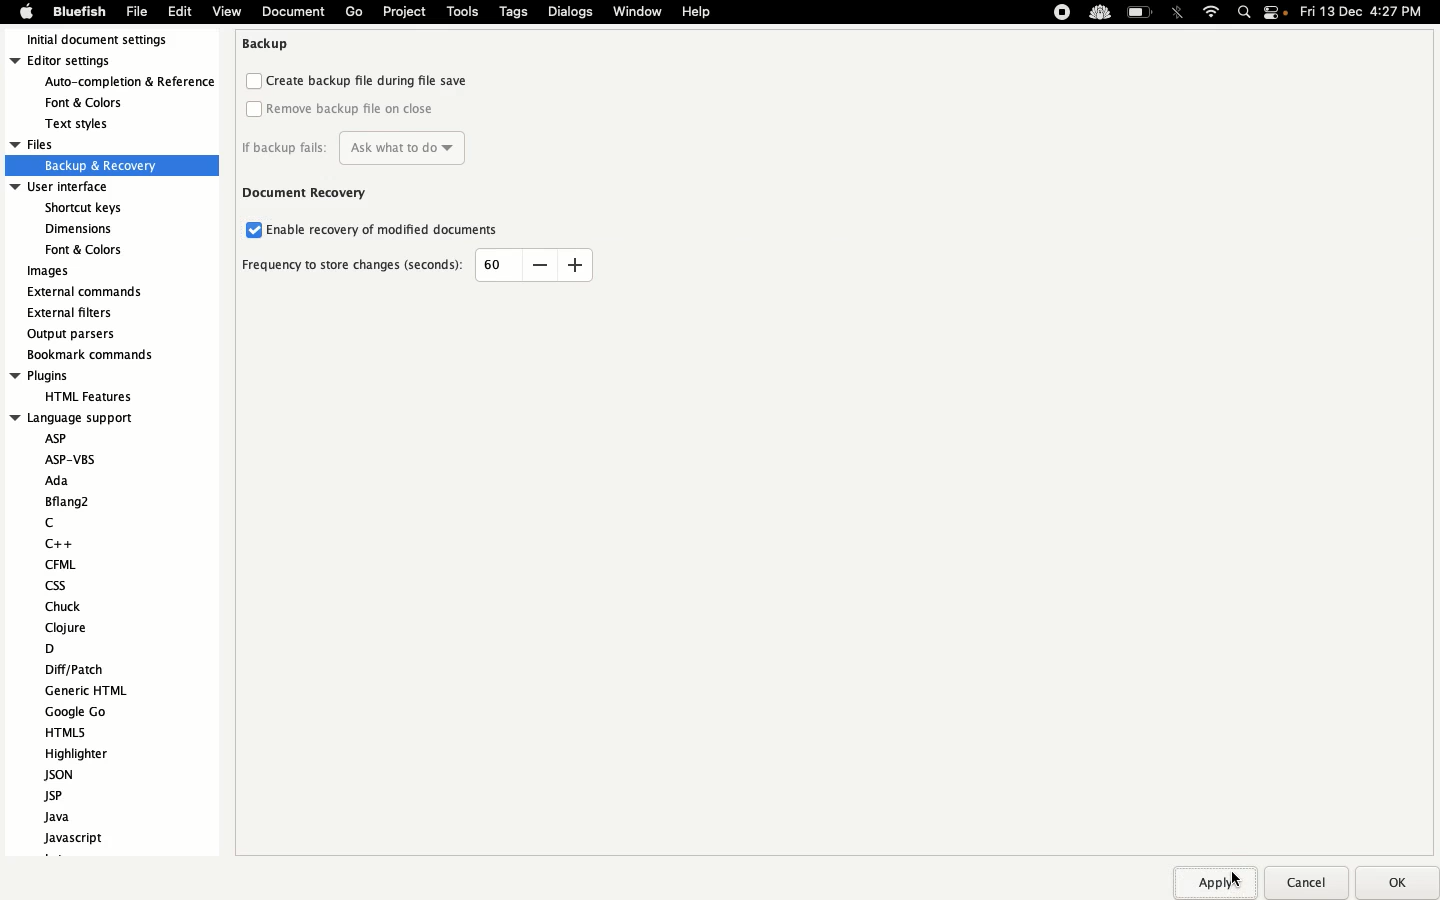 Image resolution: width=1440 pixels, height=900 pixels. What do you see at coordinates (354, 147) in the screenshot?
I see `If backup fails` at bounding box center [354, 147].